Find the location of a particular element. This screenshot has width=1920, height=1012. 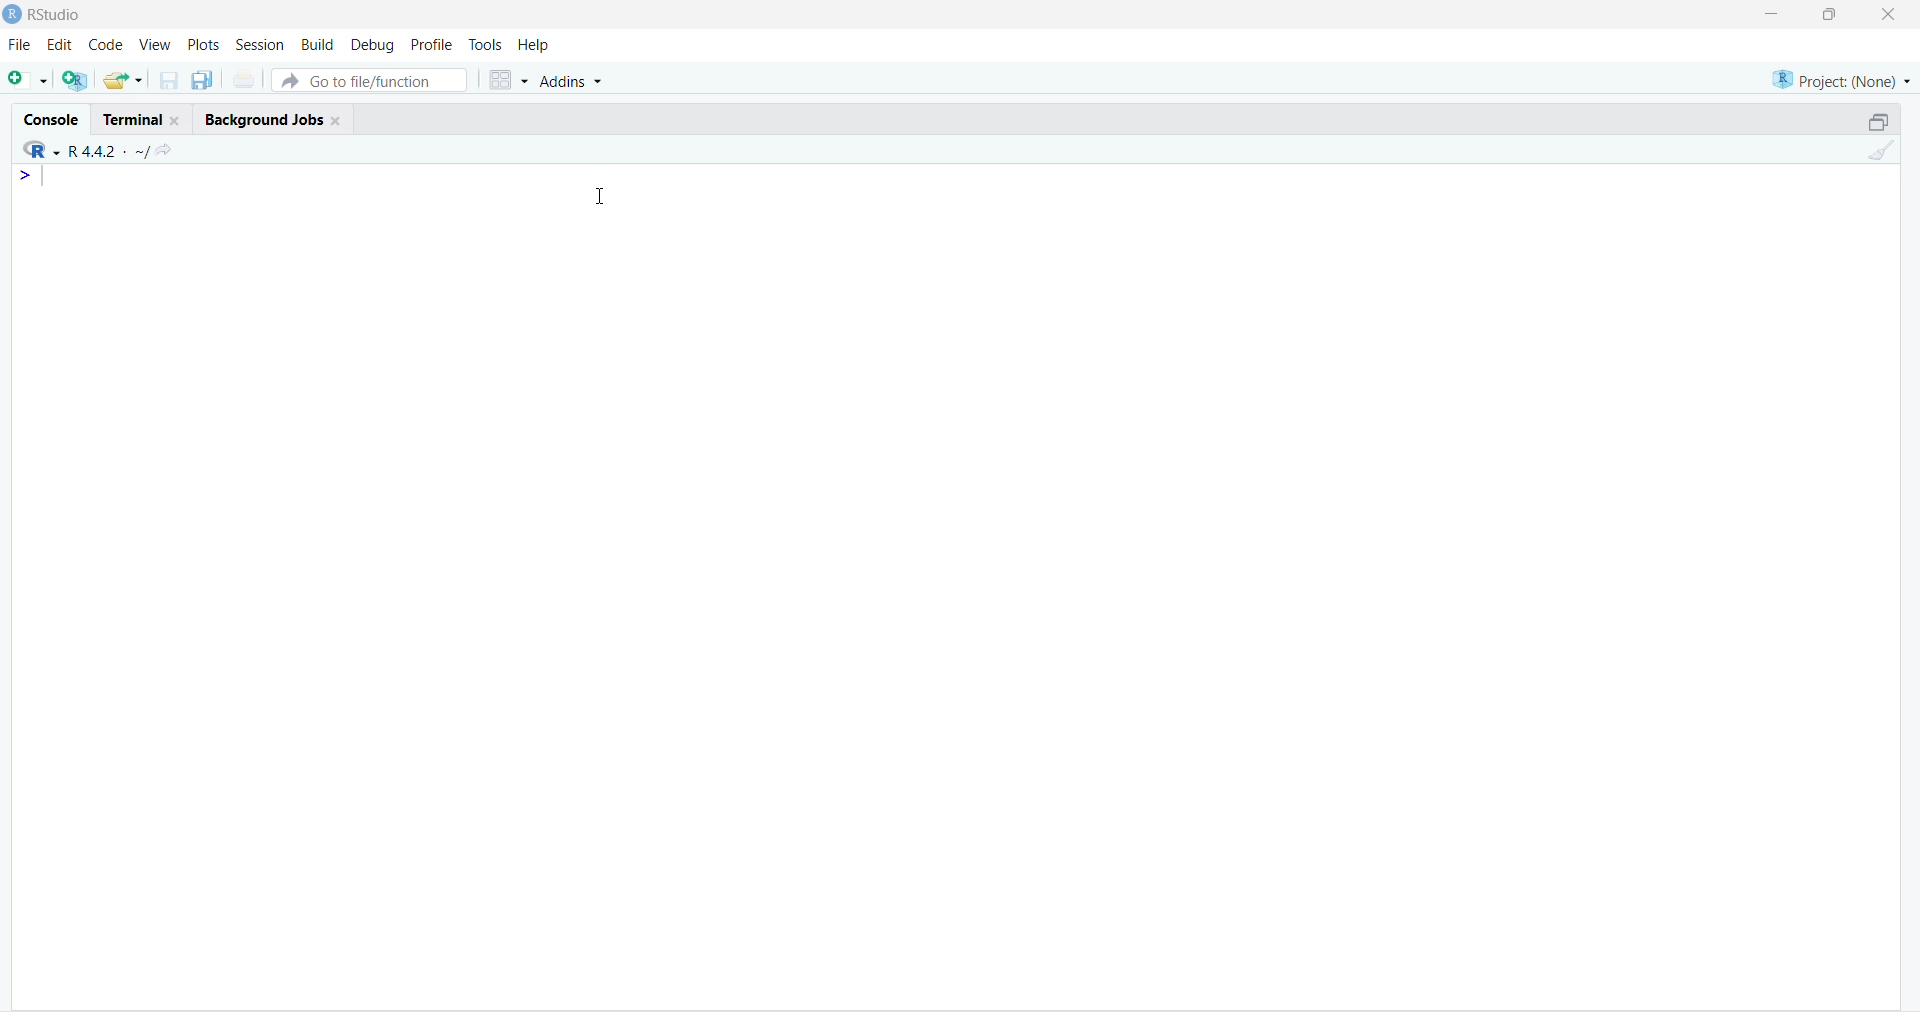

session is located at coordinates (261, 46).